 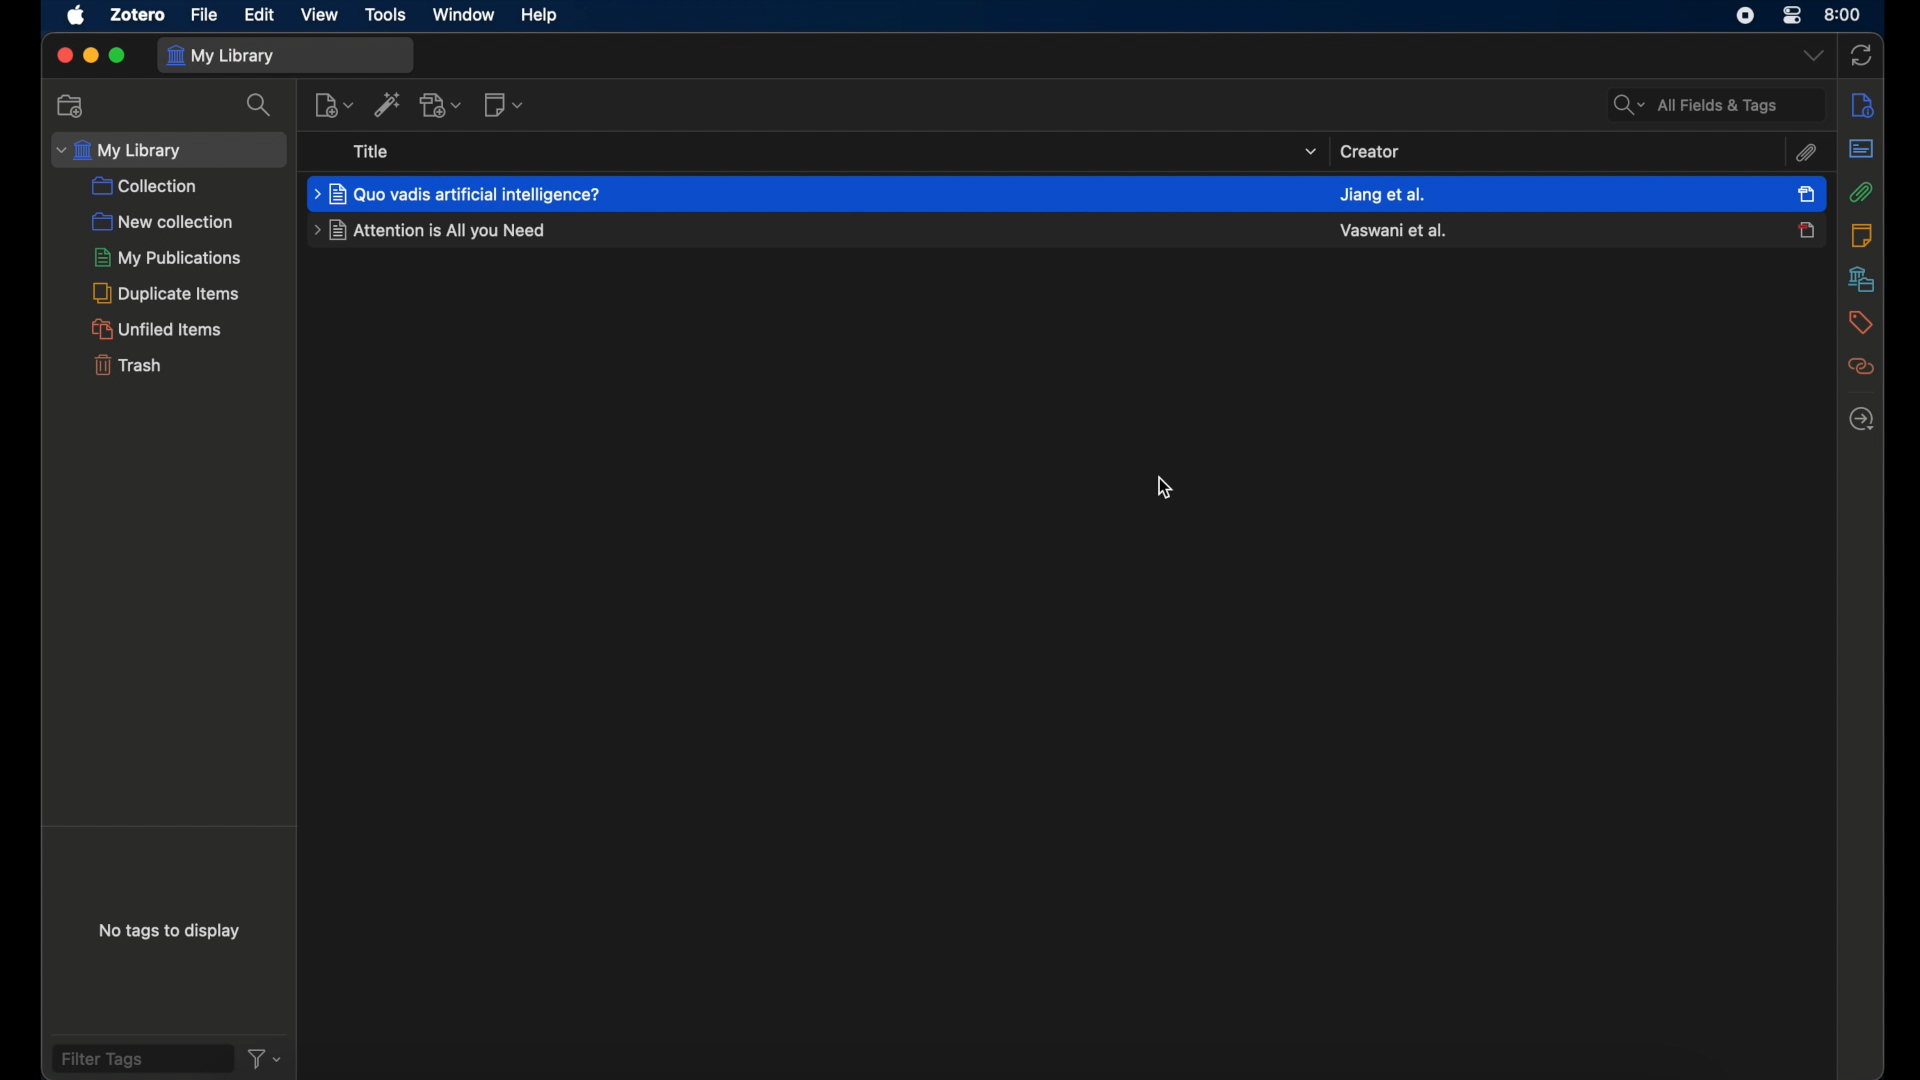 I want to click on help, so click(x=540, y=16).